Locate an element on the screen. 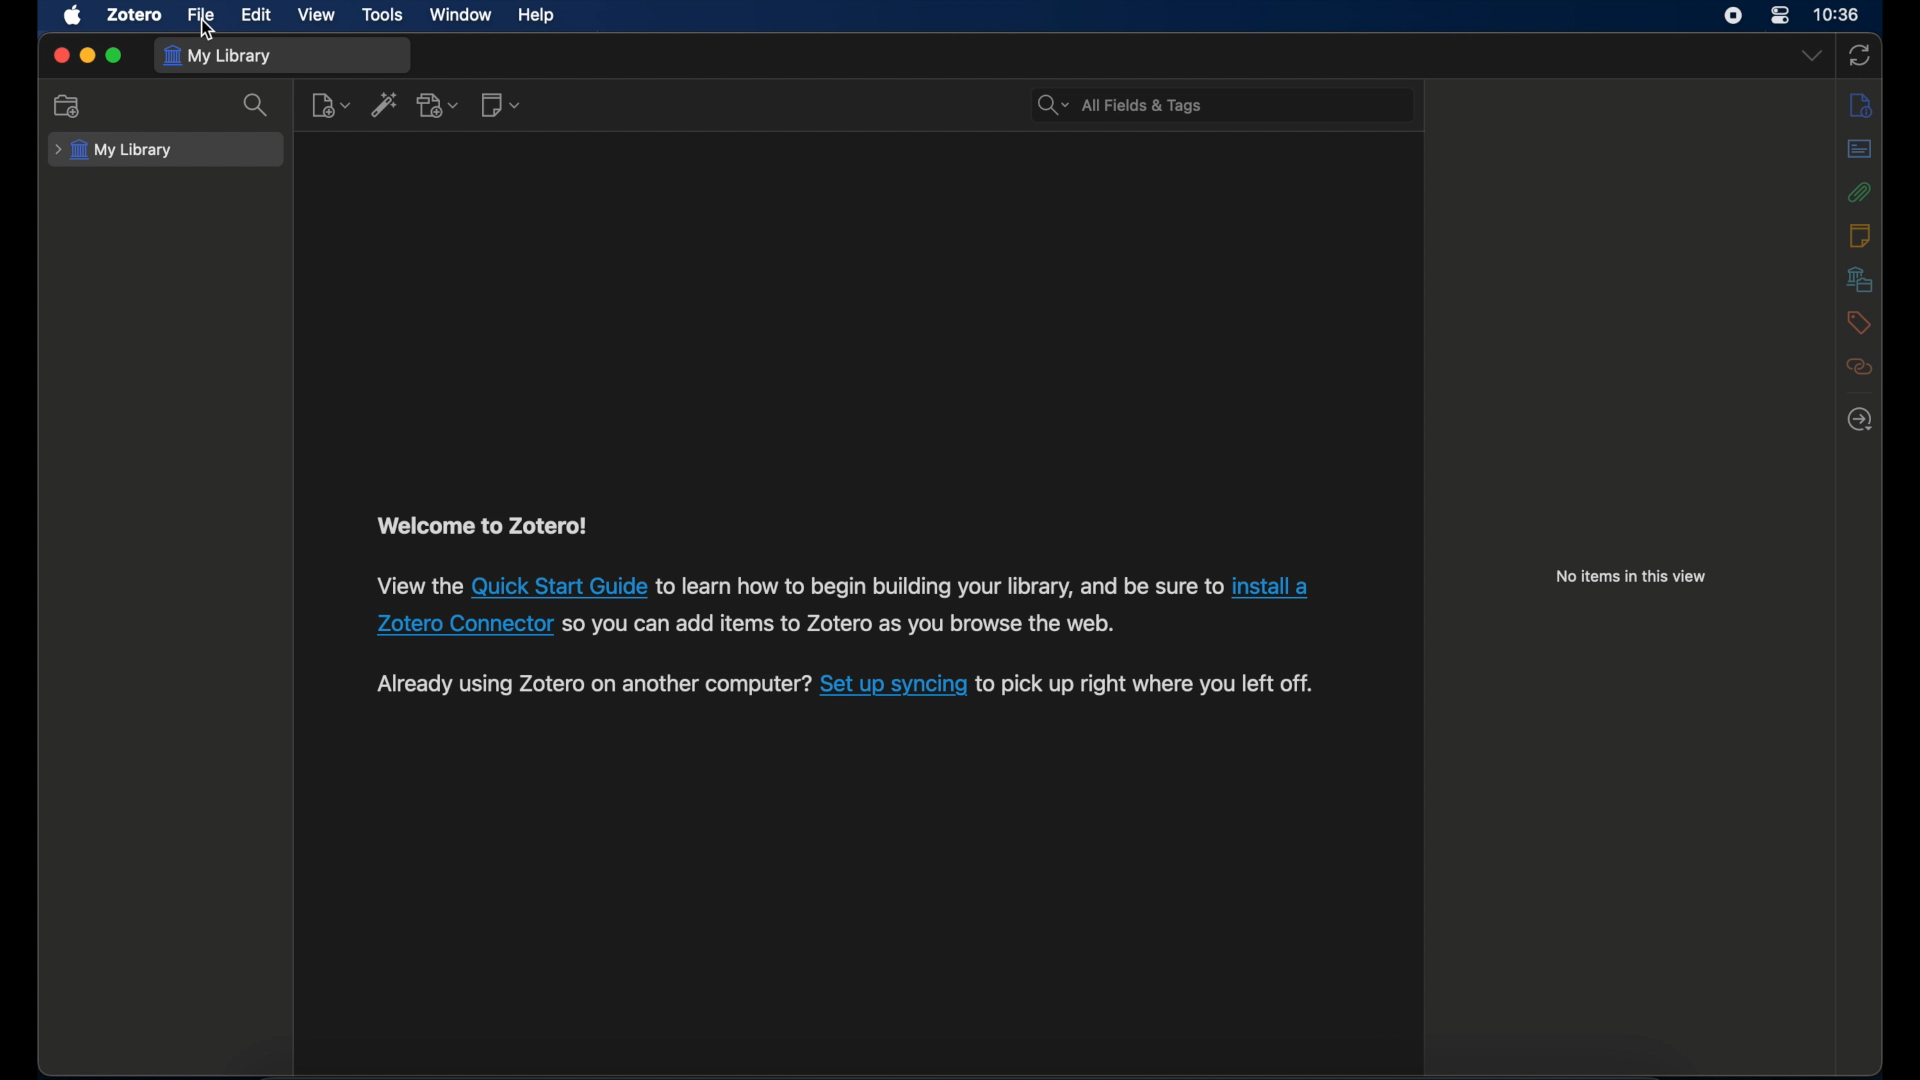 The image size is (1920, 1080). tags is located at coordinates (1860, 323).